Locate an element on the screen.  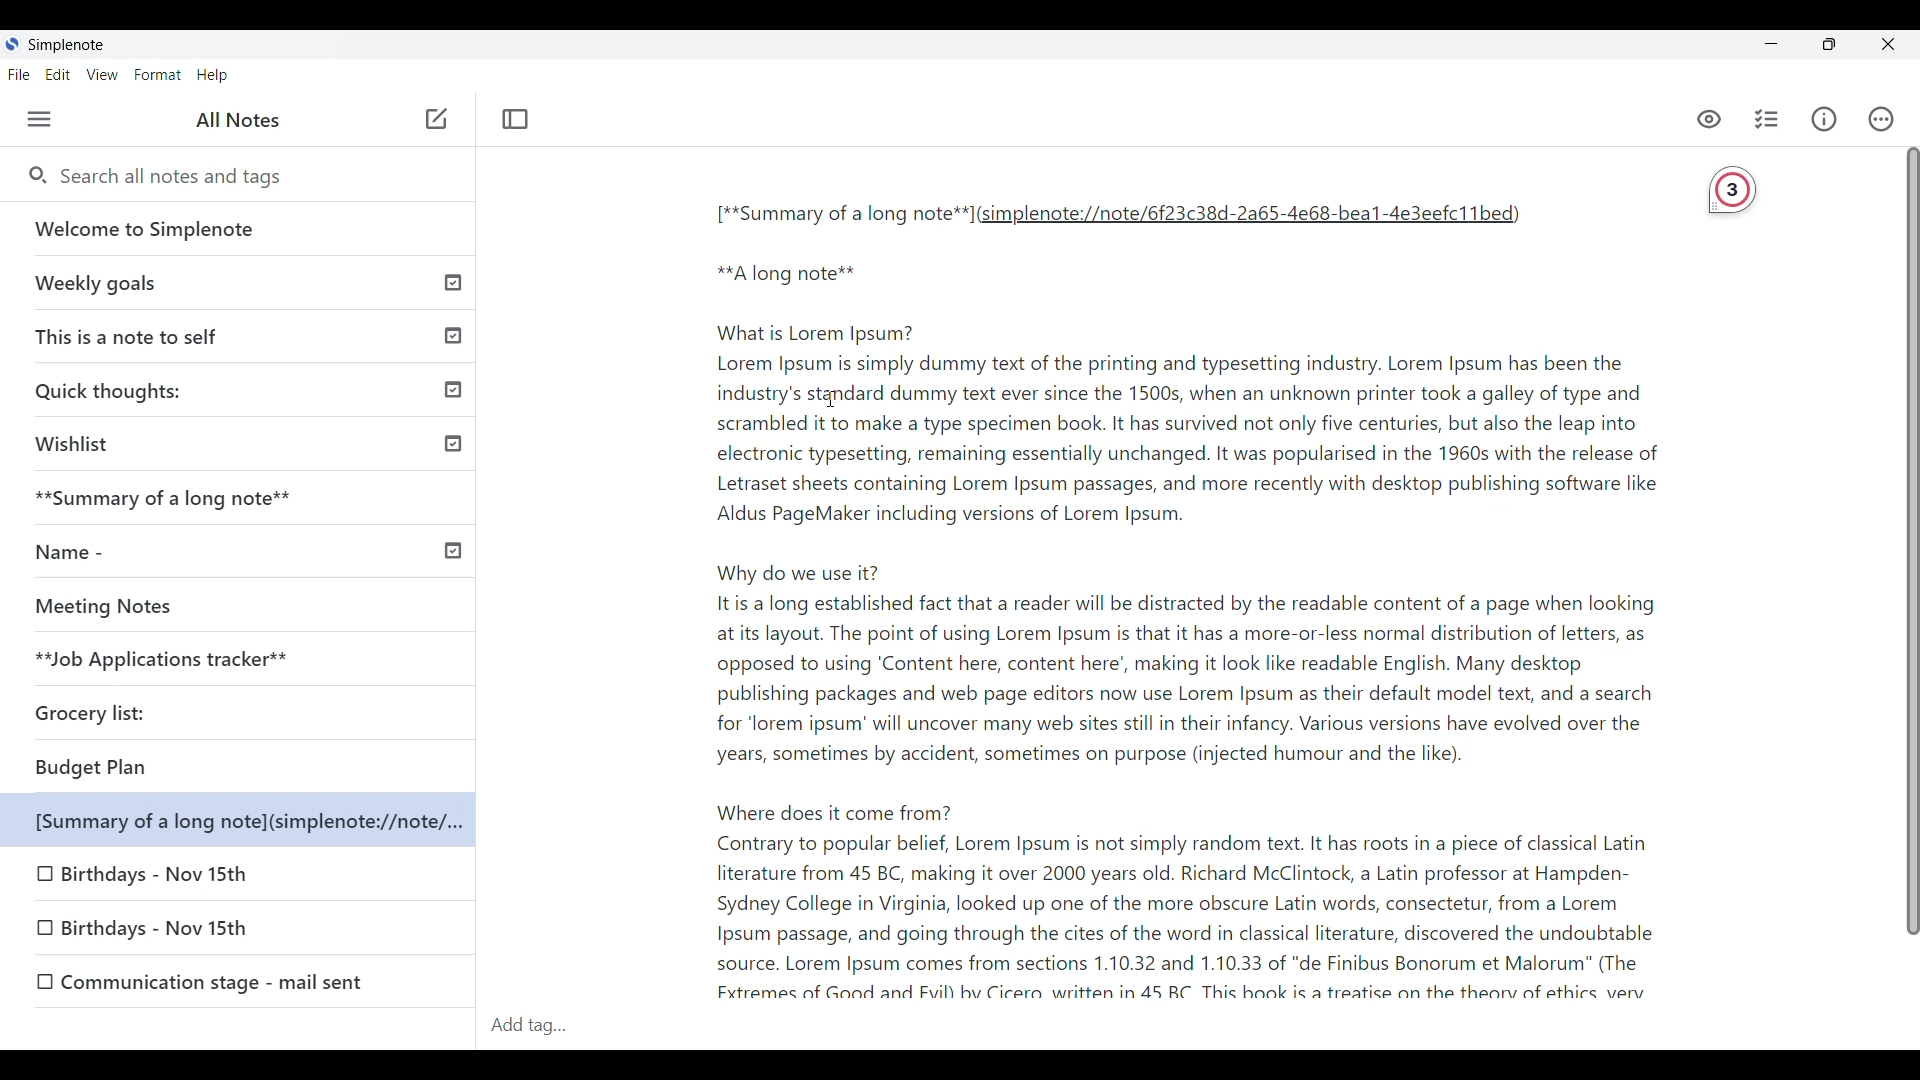
Edit is located at coordinates (58, 75).